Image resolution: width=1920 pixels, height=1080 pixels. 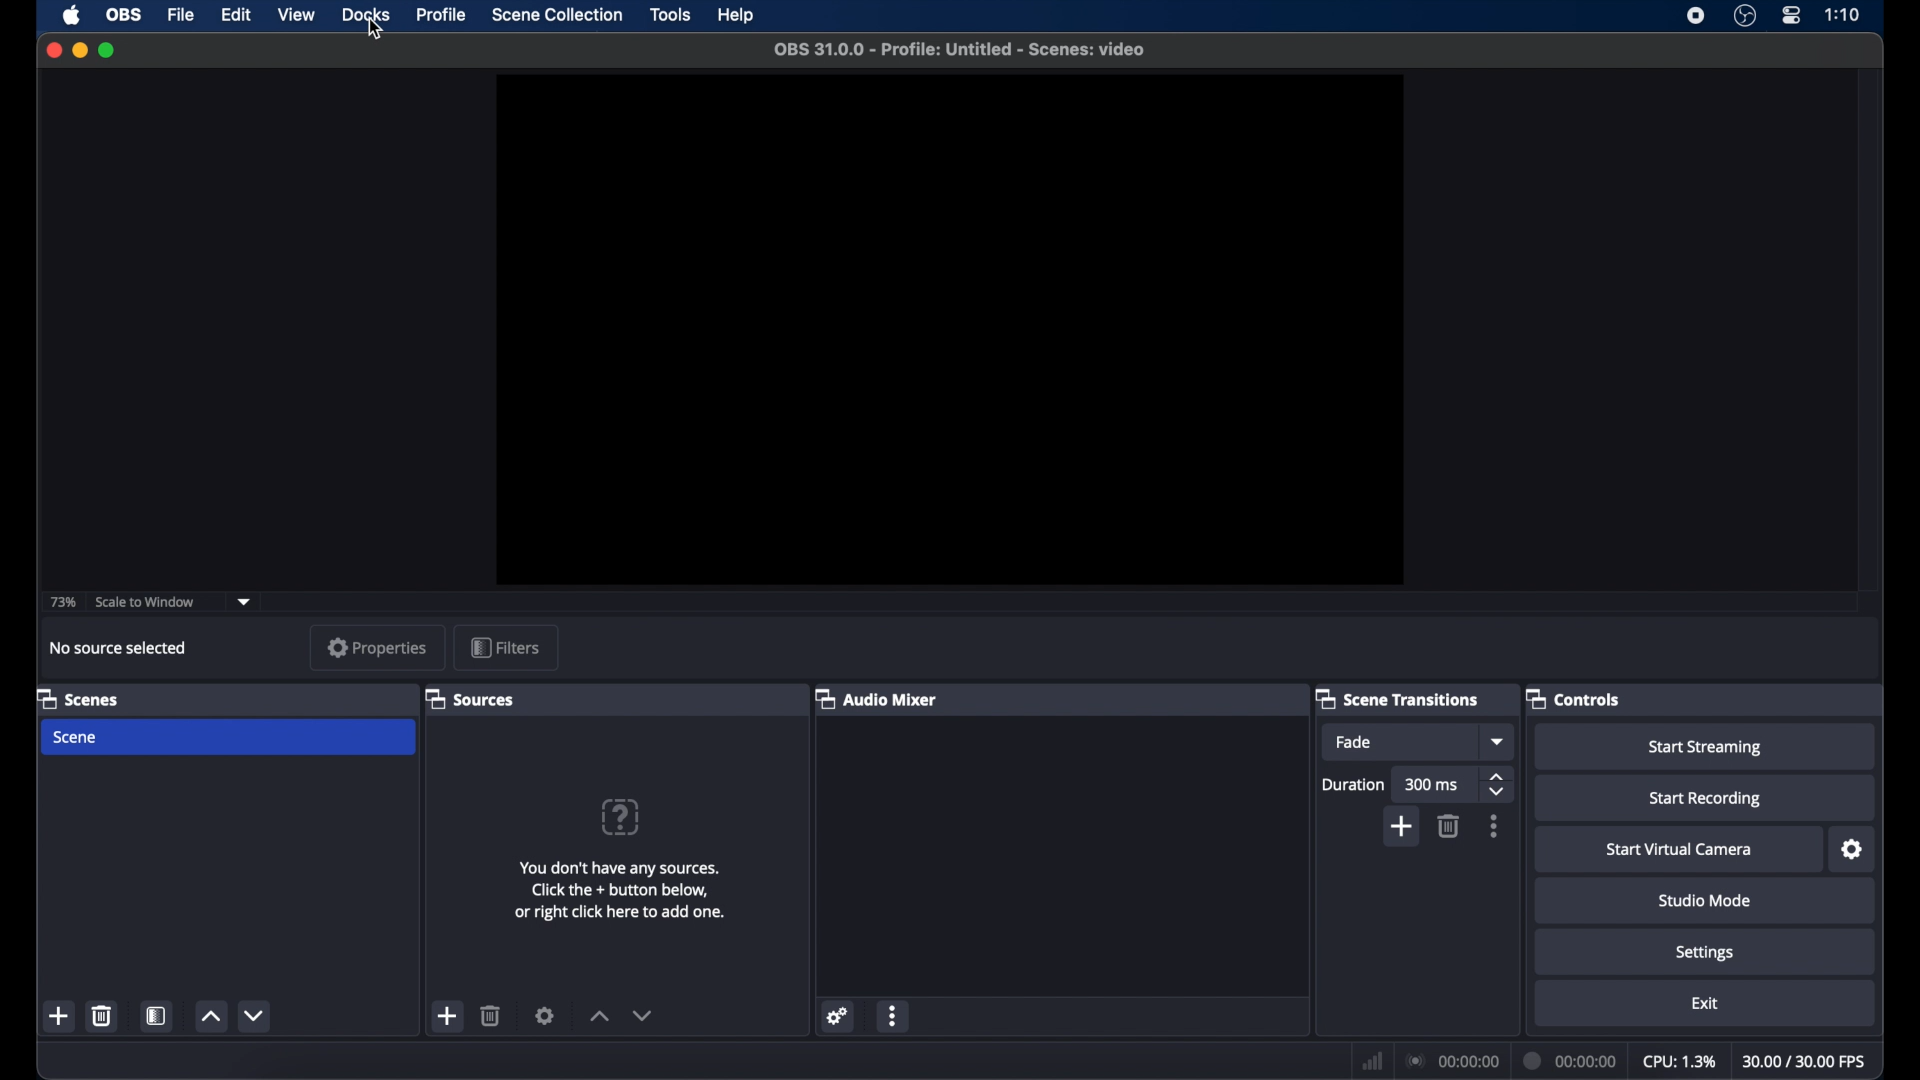 What do you see at coordinates (103, 1015) in the screenshot?
I see `delete` at bounding box center [103, 1015].